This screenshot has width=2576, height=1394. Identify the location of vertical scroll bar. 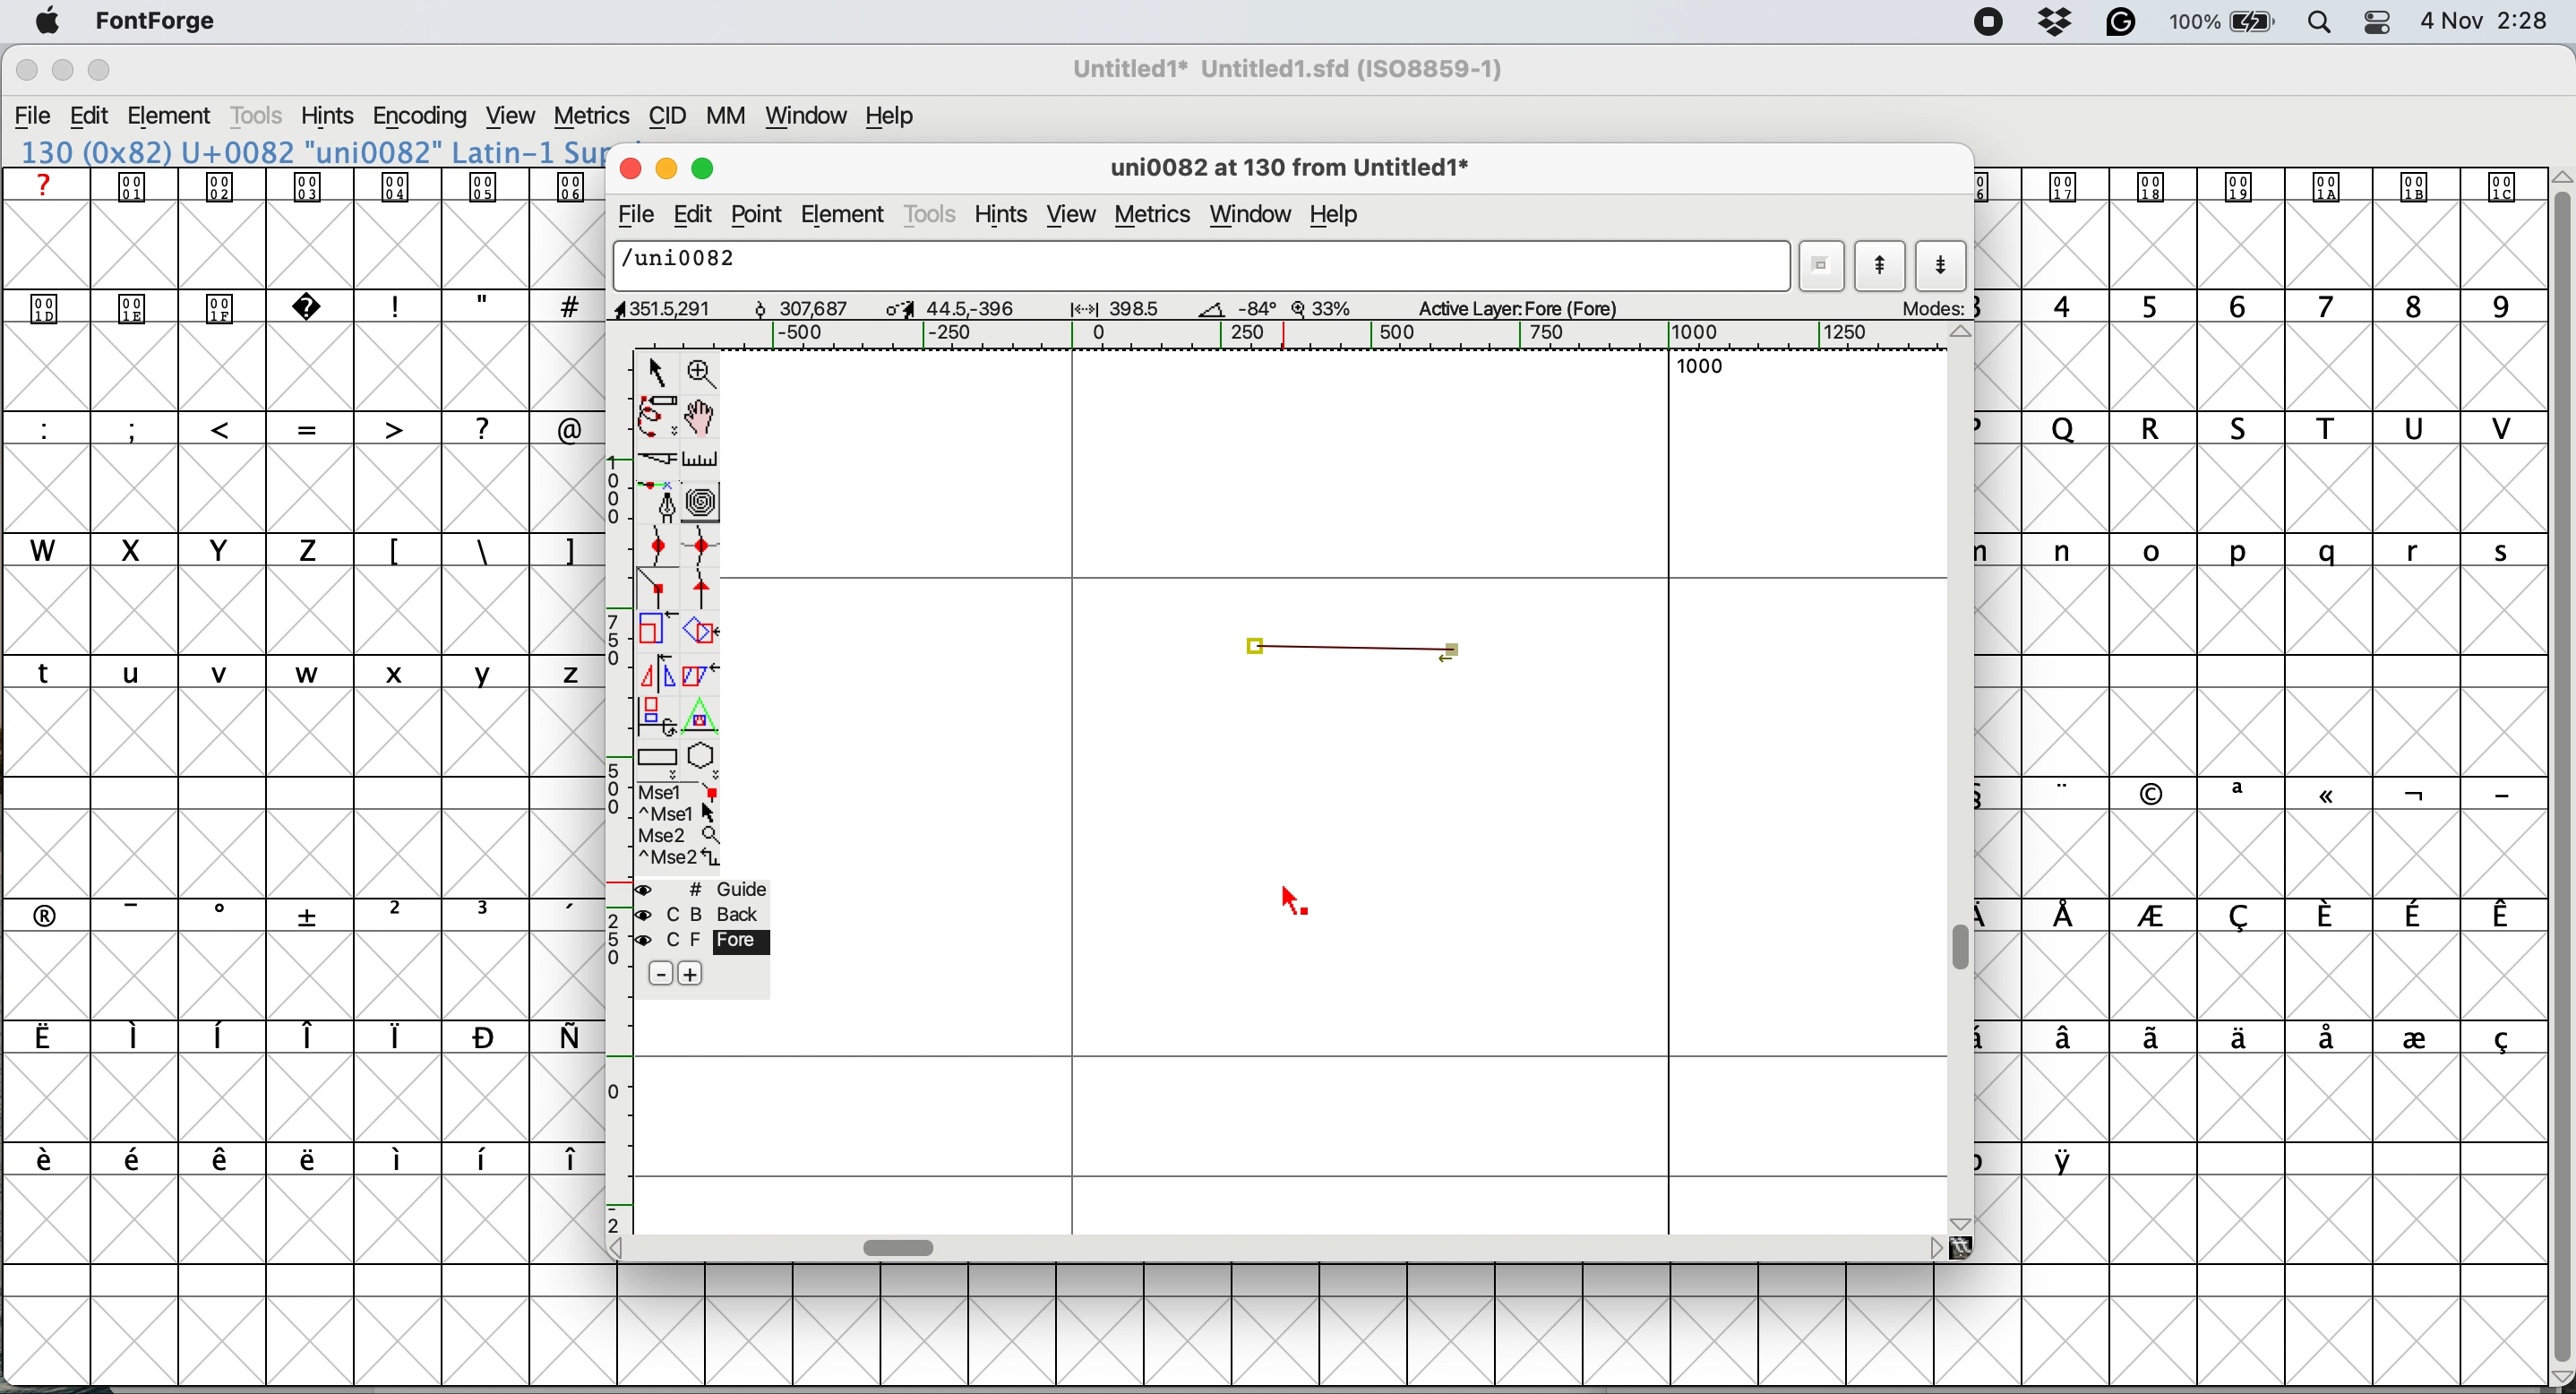
(2558, 769).